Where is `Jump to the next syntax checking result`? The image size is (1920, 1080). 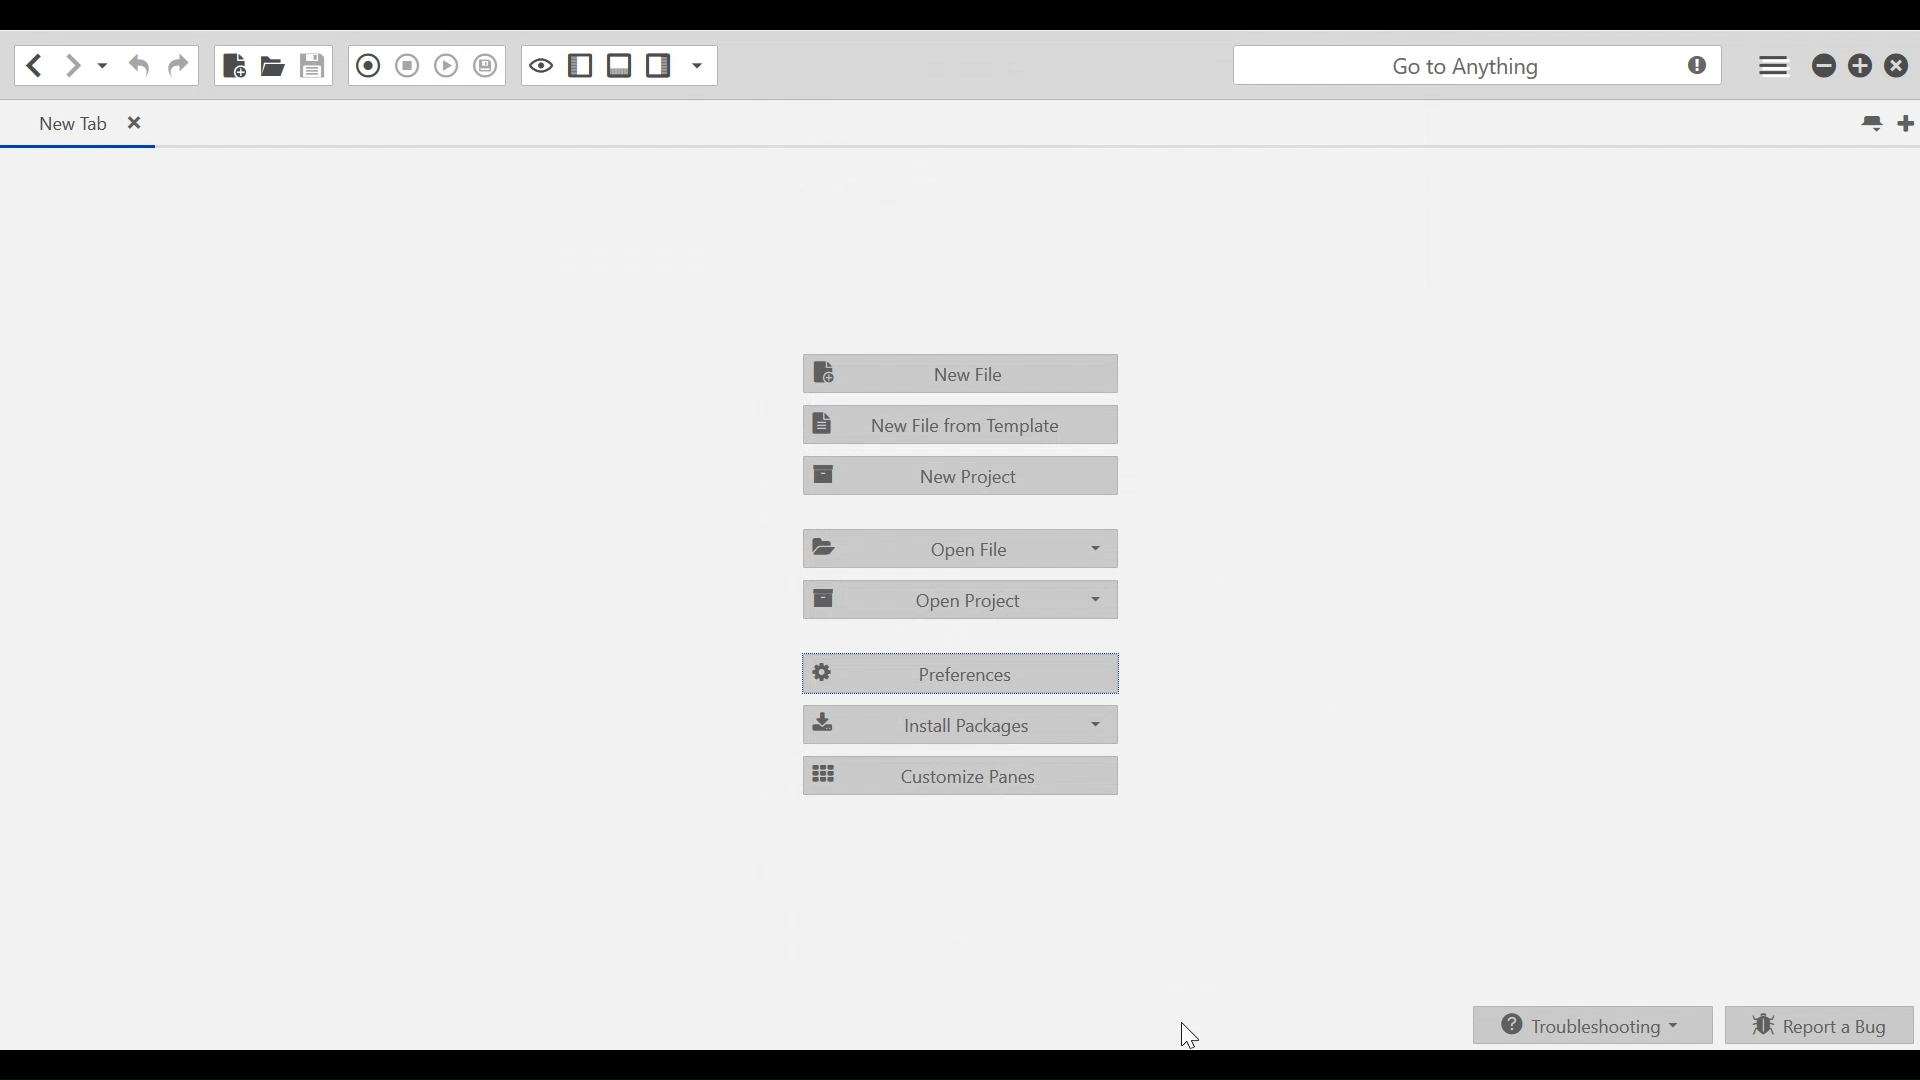 Jump to the next syntax checking result is located at coordinates (485, 66).